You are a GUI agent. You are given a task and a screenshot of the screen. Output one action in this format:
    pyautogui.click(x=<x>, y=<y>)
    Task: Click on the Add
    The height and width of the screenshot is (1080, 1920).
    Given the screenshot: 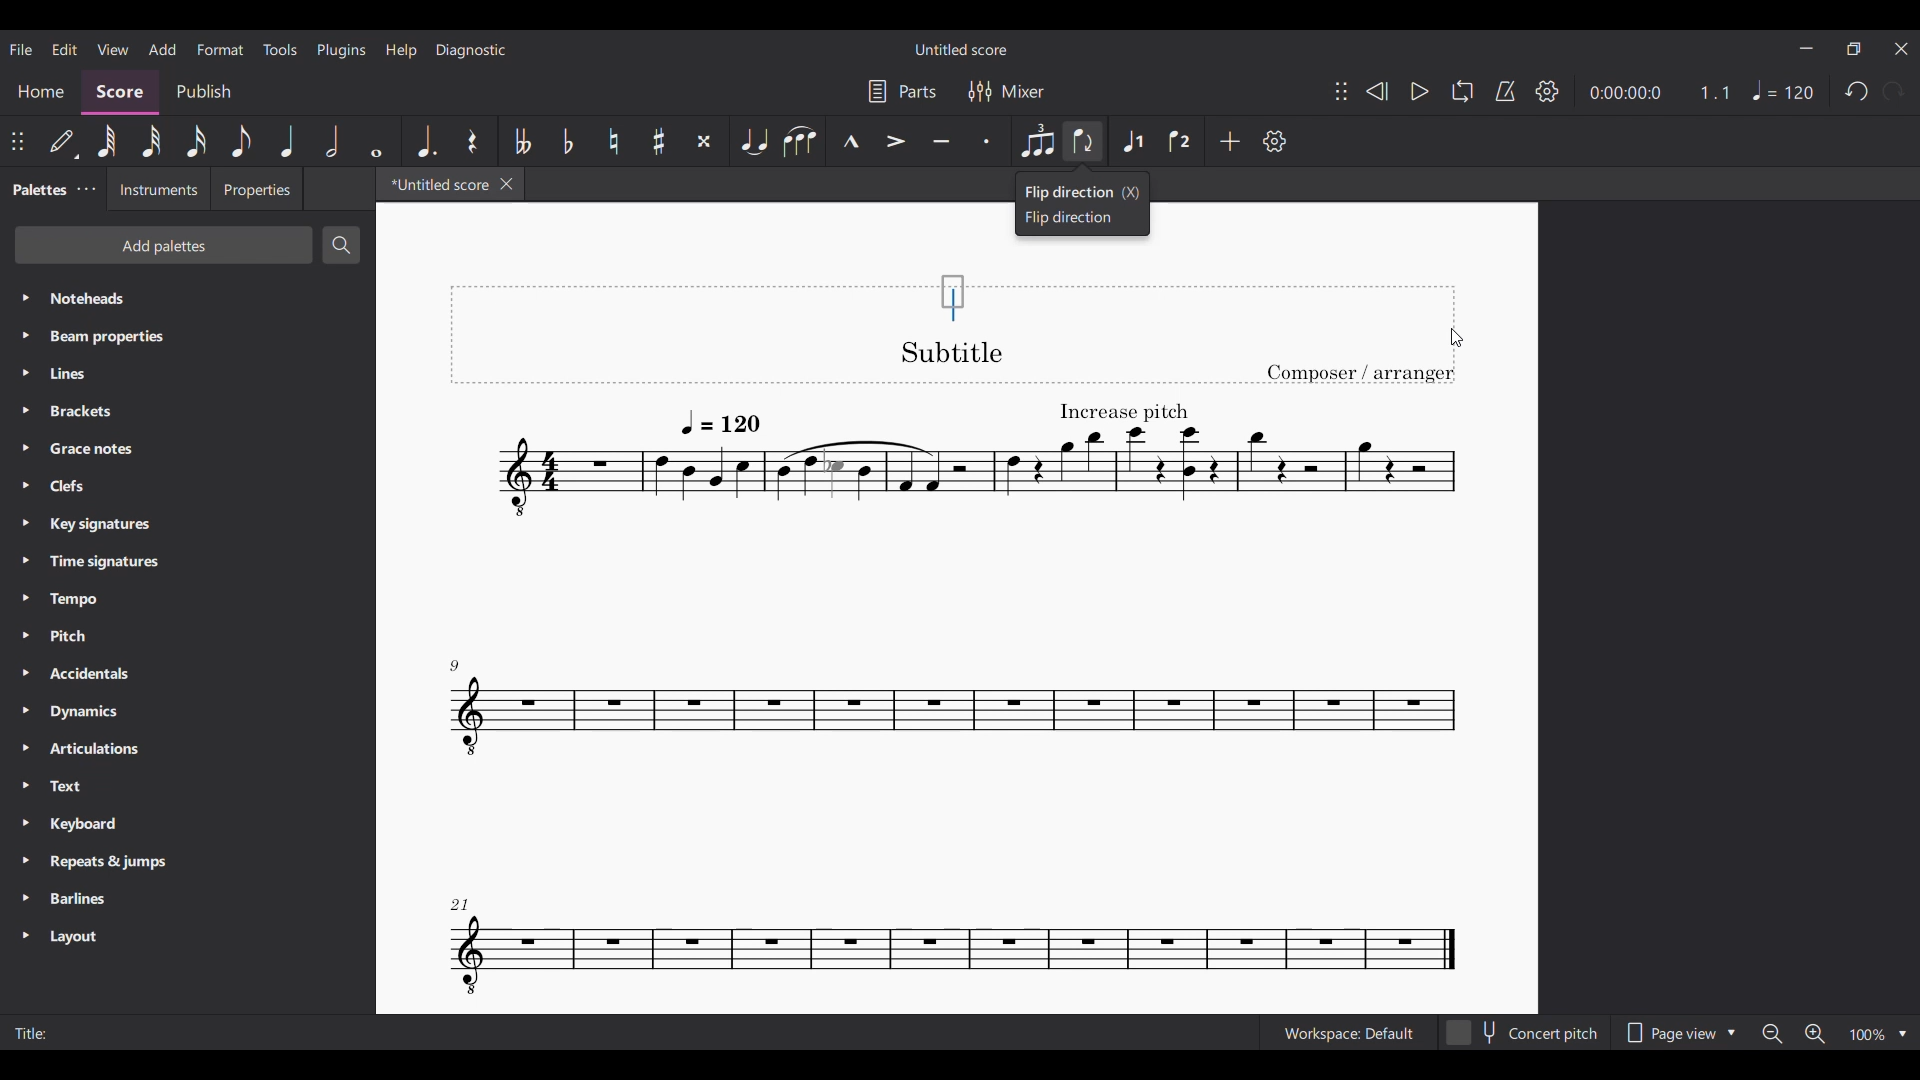 What is the action you would take?
    pyautogui.click(x=1230, y=140)
    